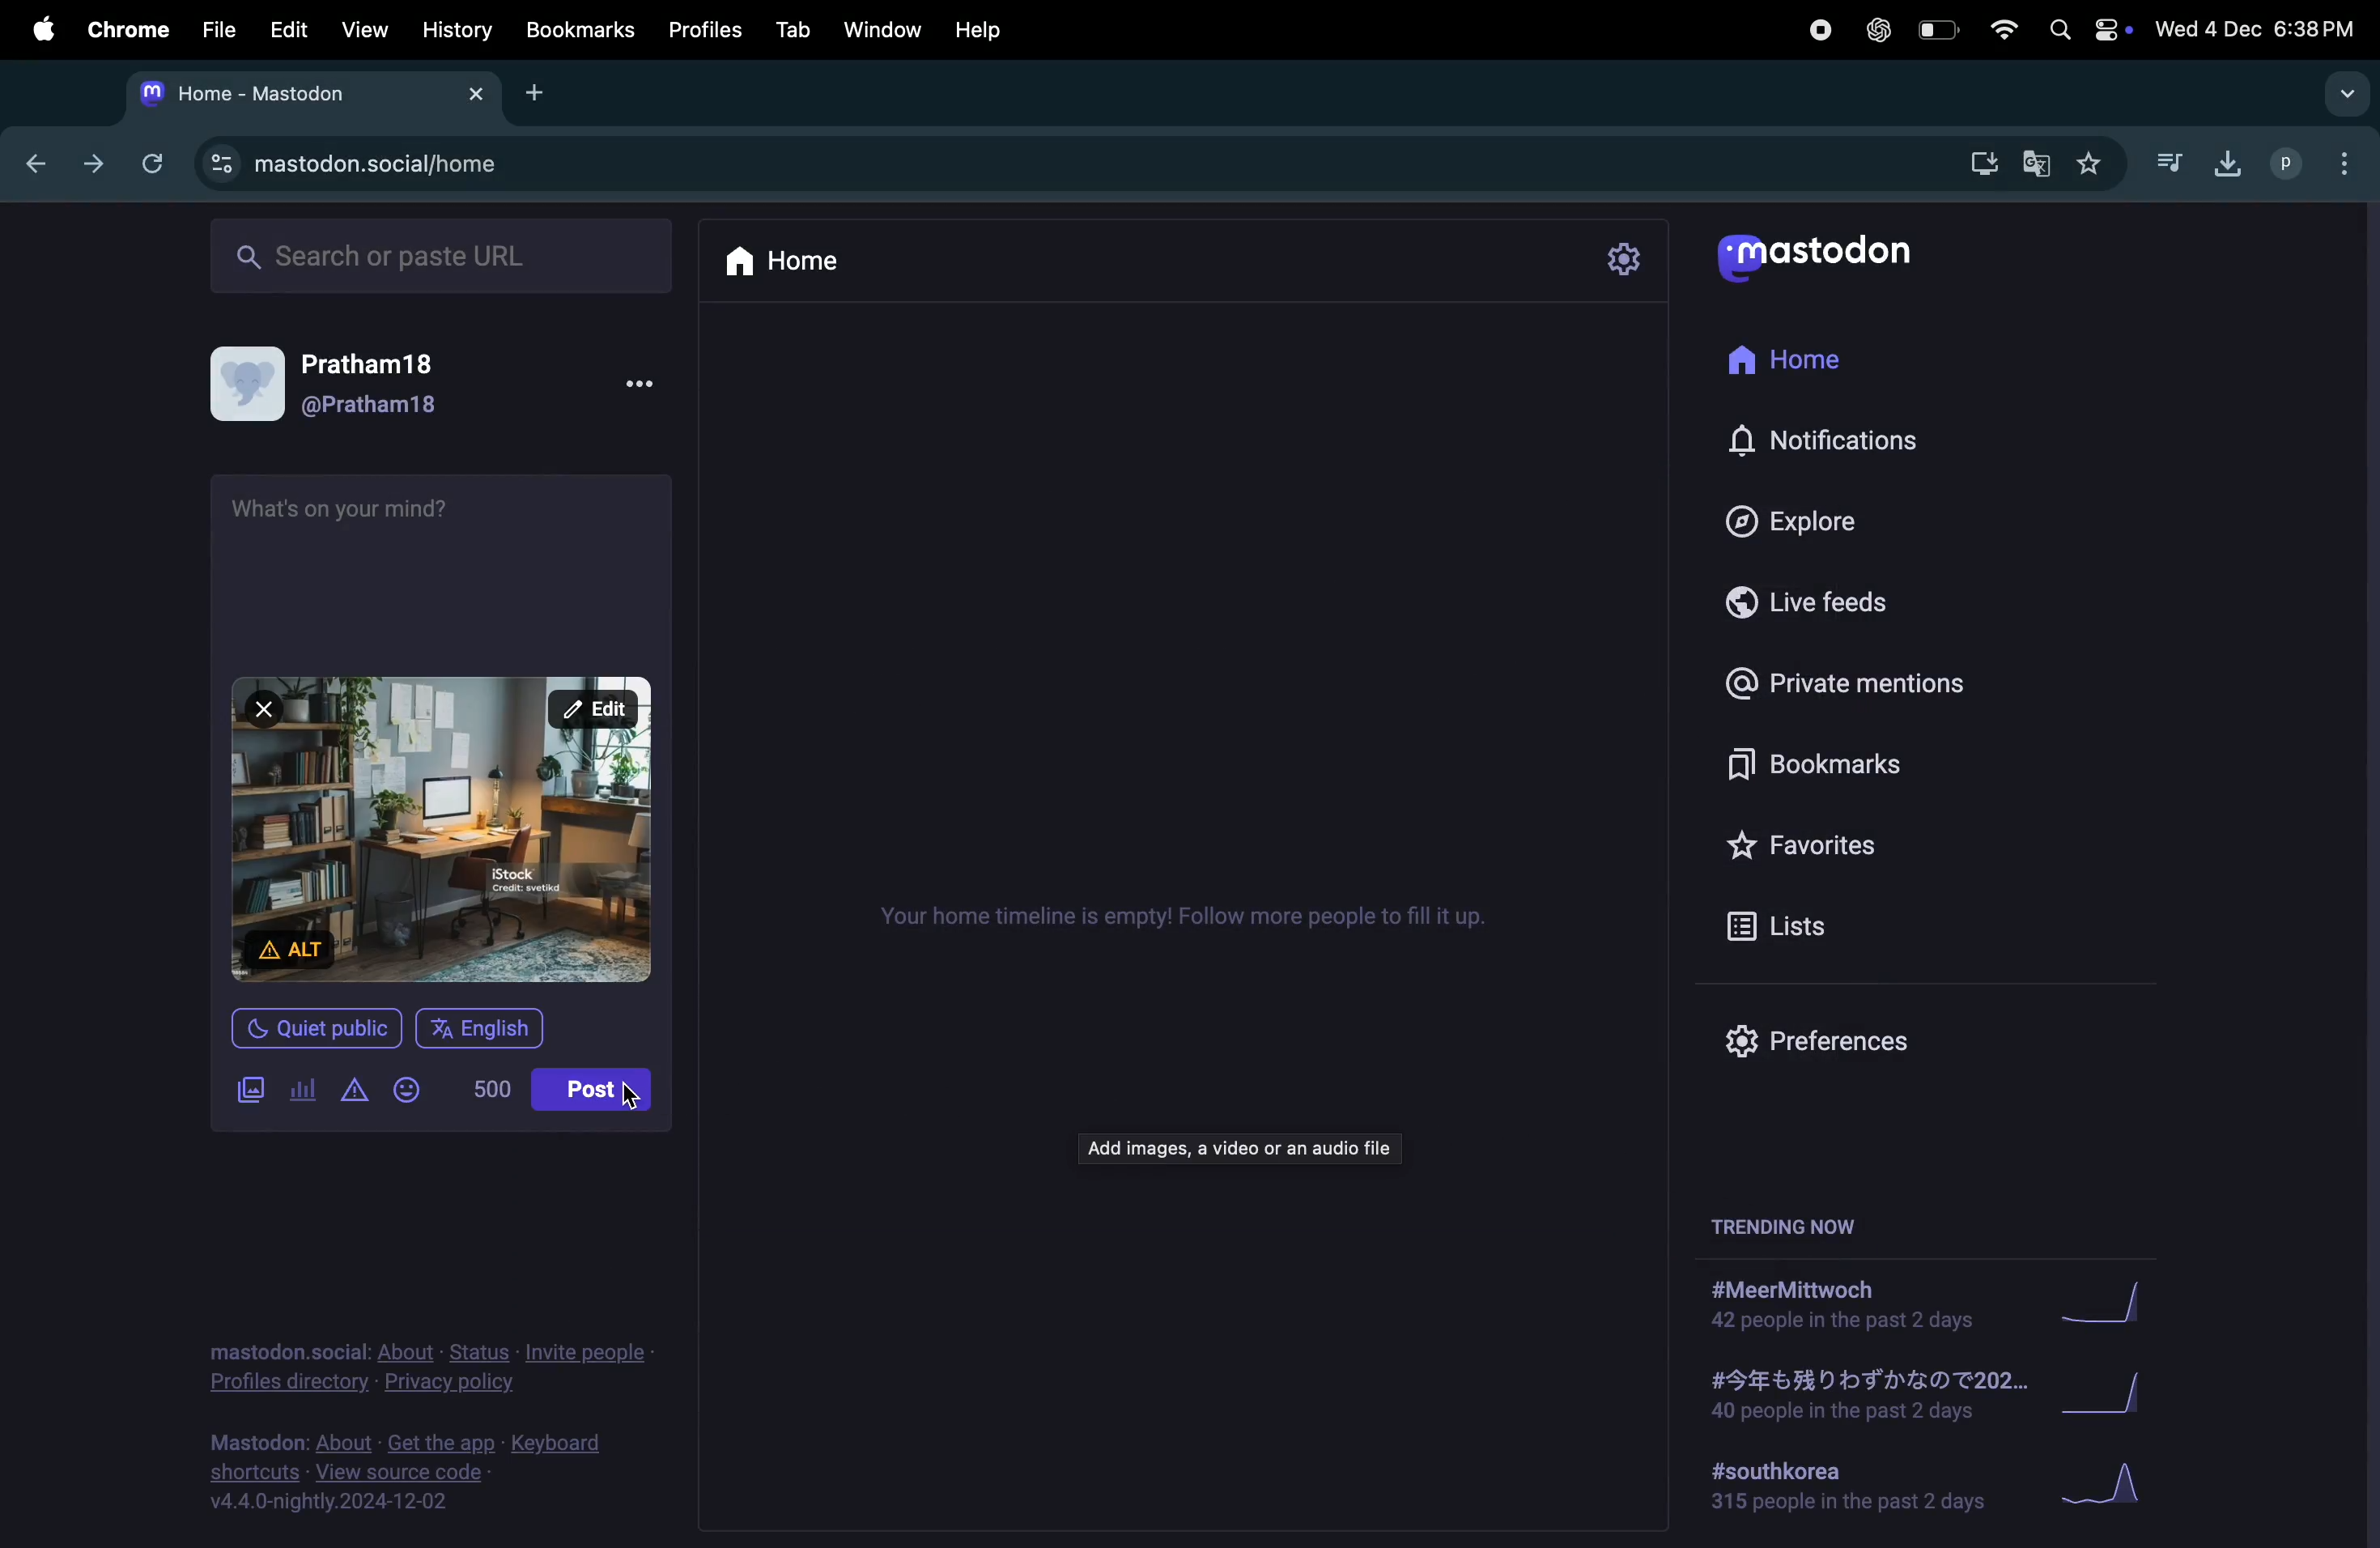 The height and width of the screenshot is (1548, 2380). Describe the element at coordinates (450, 31) in the screenshot. I see `History` at that location.